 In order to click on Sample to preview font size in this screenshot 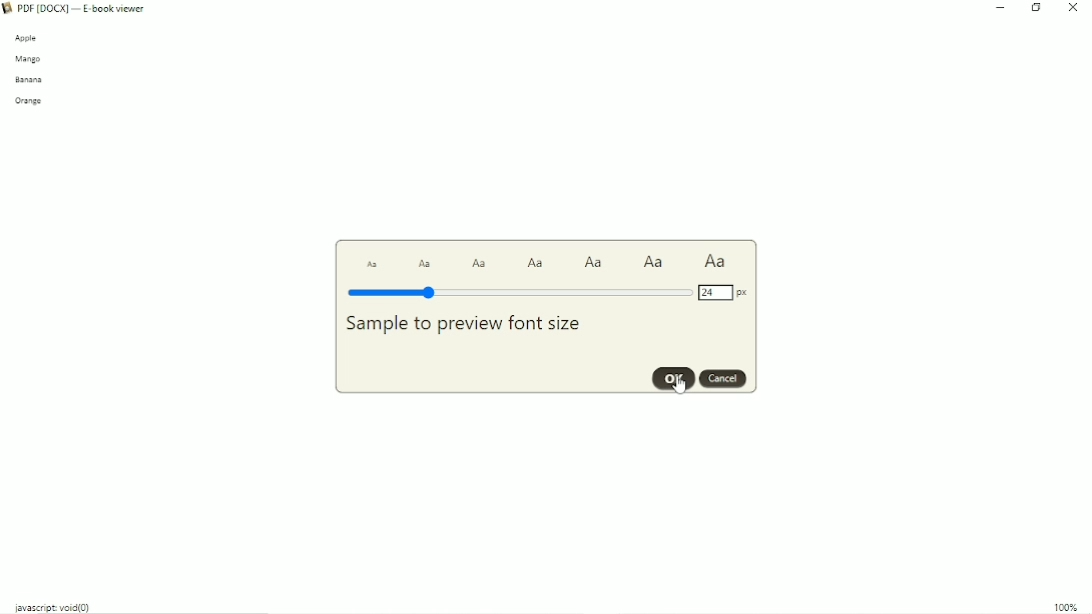, I will do `click(463, 324)`.